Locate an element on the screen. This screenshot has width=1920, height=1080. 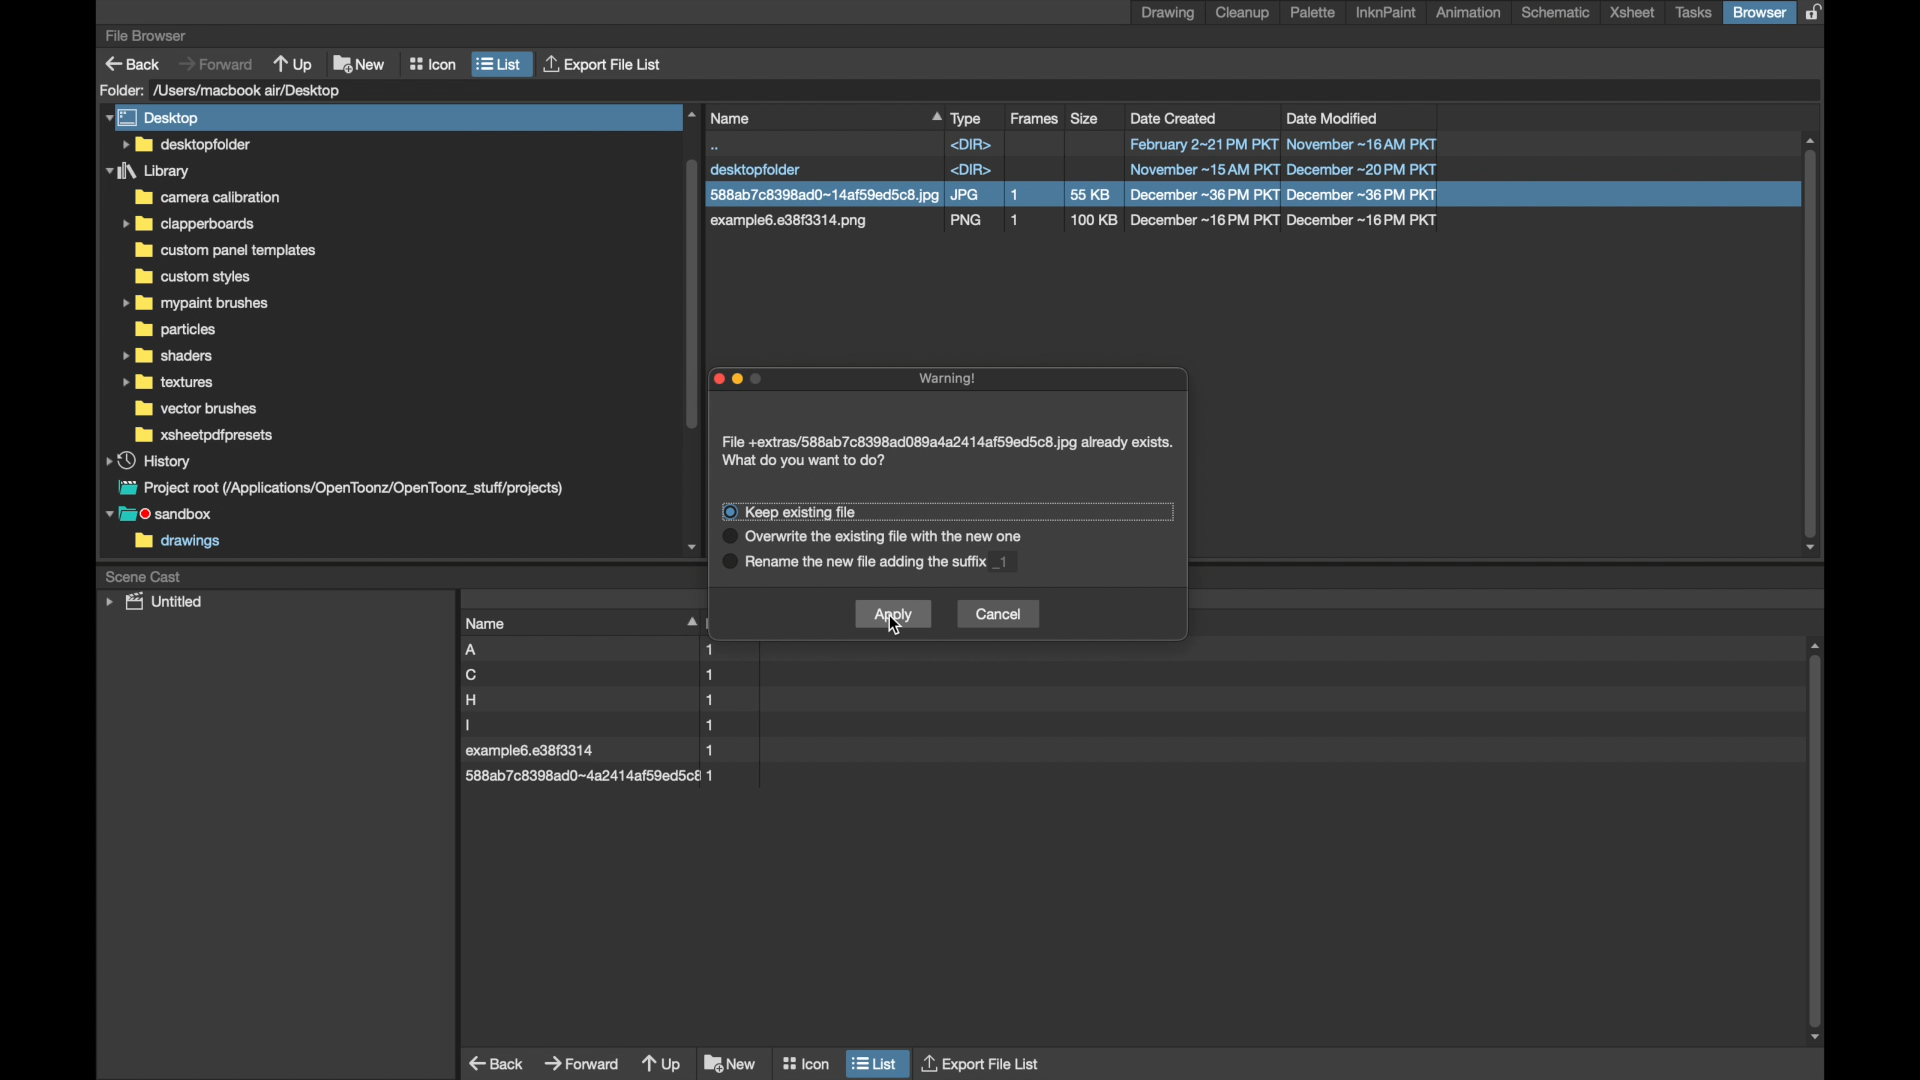
folder is located at coordinates (193, 304).